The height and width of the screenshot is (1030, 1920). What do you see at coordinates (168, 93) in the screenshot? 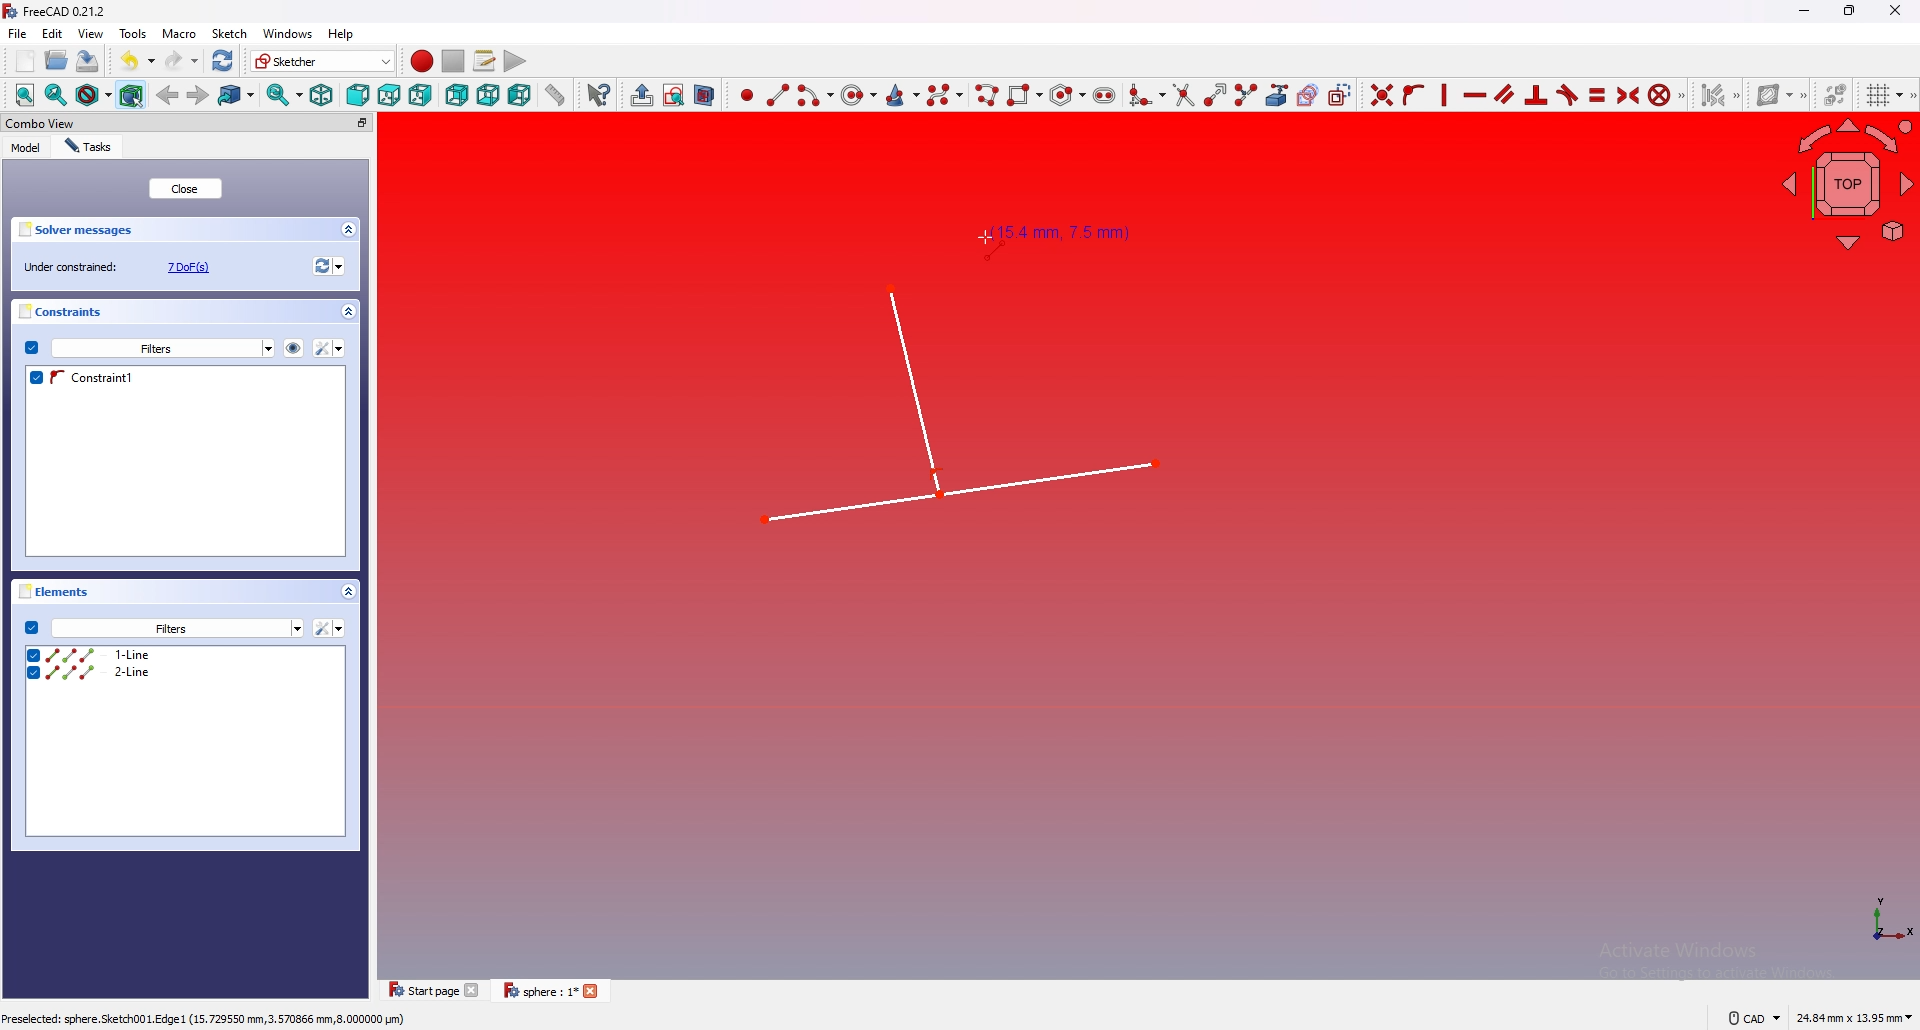
I see `Back` at bounding box center [168, 93].